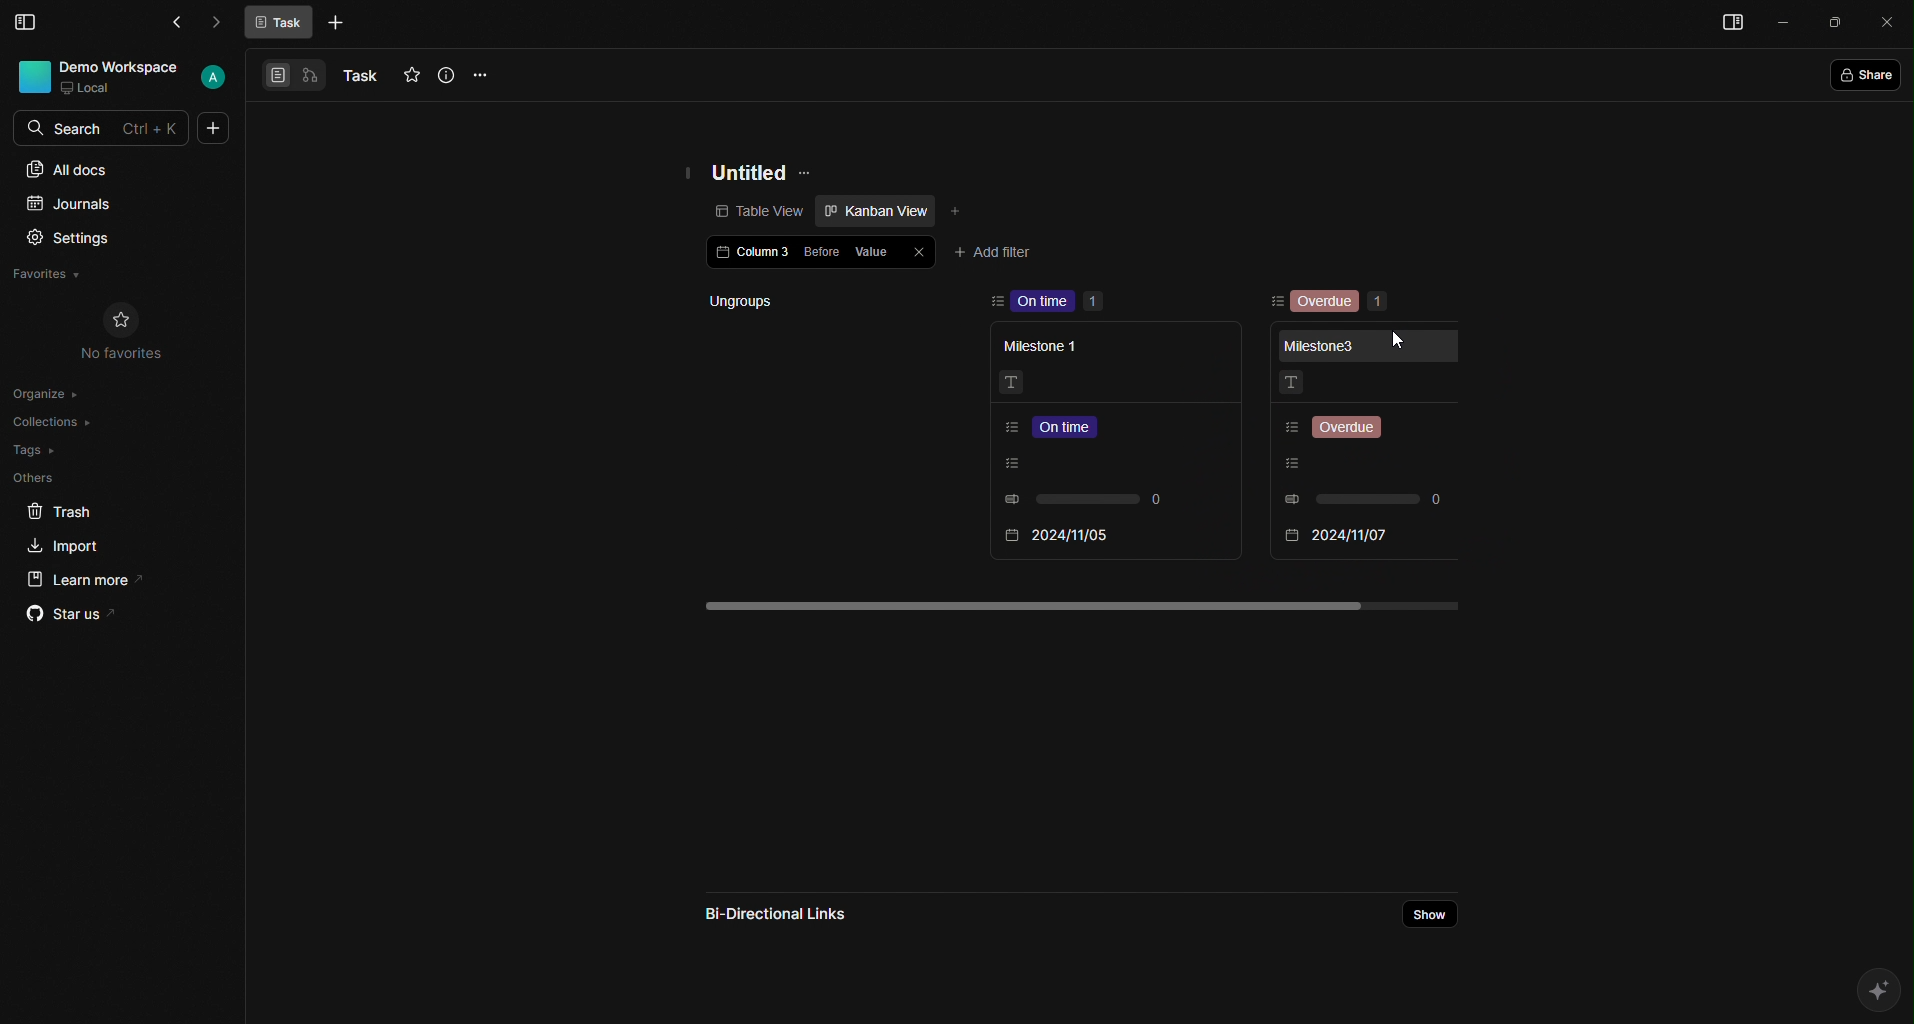 This screenshot has width=1914, height=1024. I want to click on Milestone 1, so click(1050, 347).